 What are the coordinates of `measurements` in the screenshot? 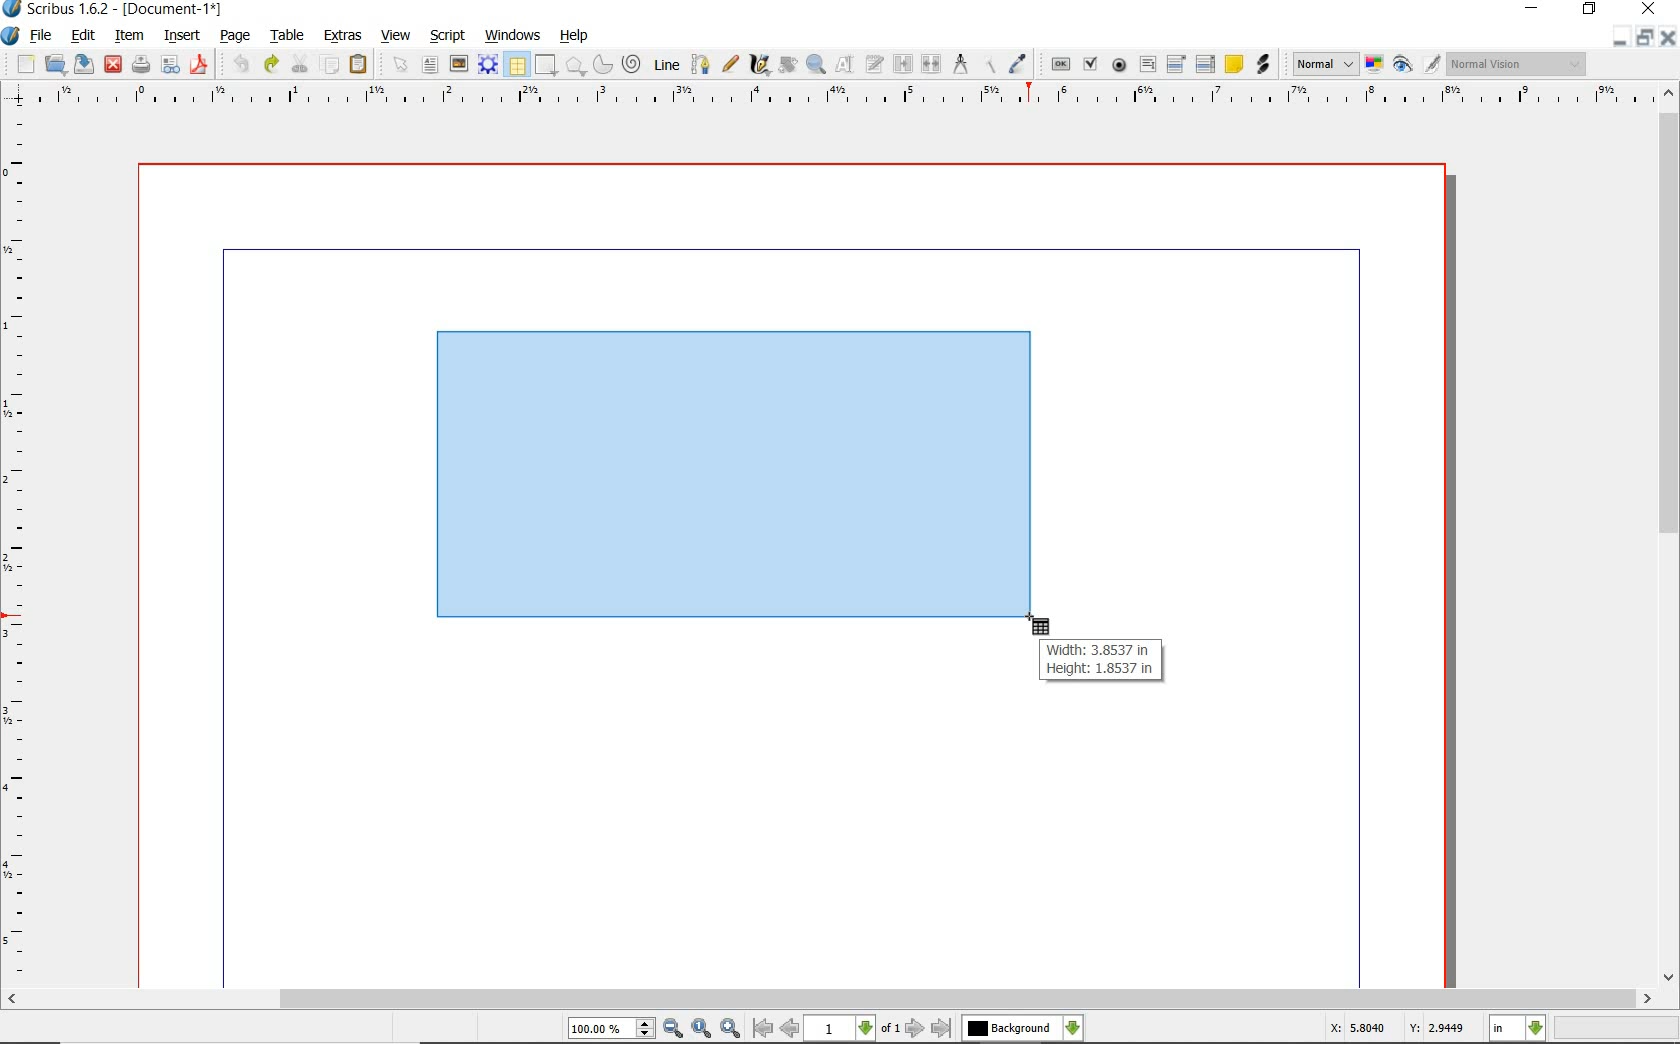 It's located at (961, 64).